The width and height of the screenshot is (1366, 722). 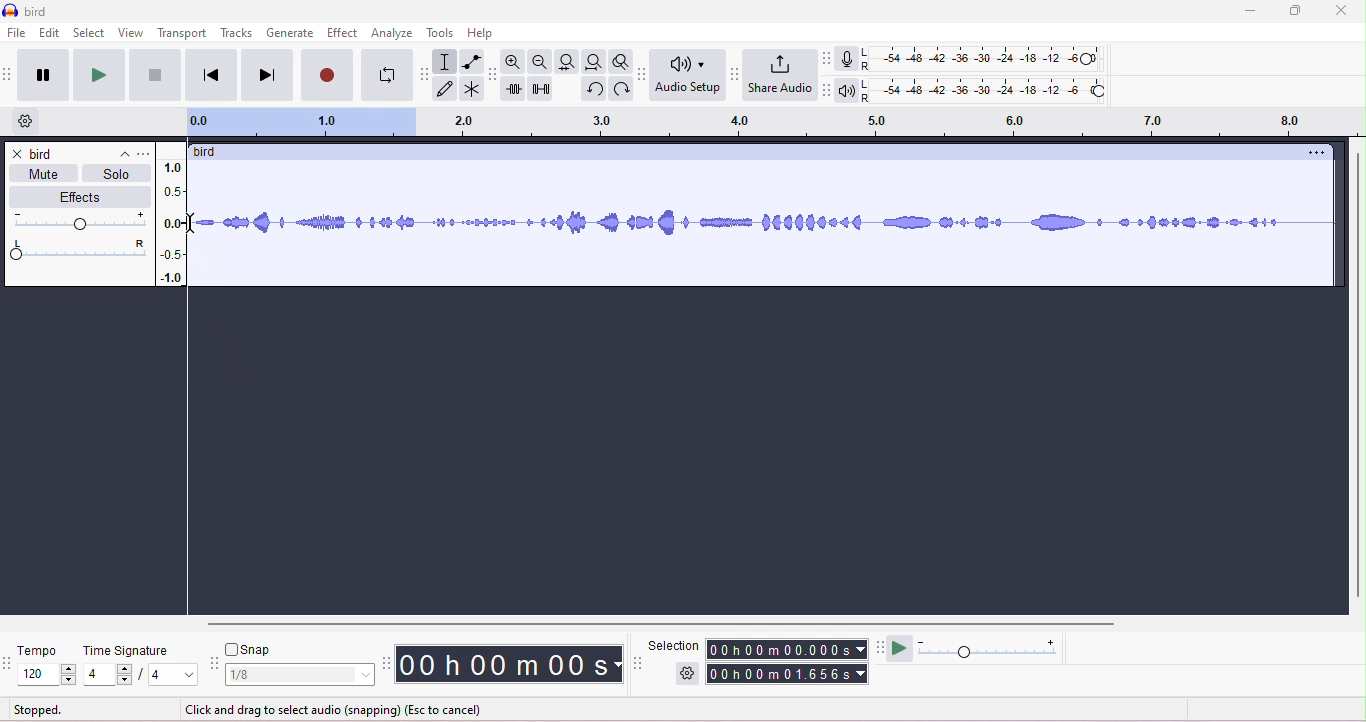 What do you see at coordinates (171, 220) in the screenshot?
I see `amplitude` at bounding box center [171, 220].